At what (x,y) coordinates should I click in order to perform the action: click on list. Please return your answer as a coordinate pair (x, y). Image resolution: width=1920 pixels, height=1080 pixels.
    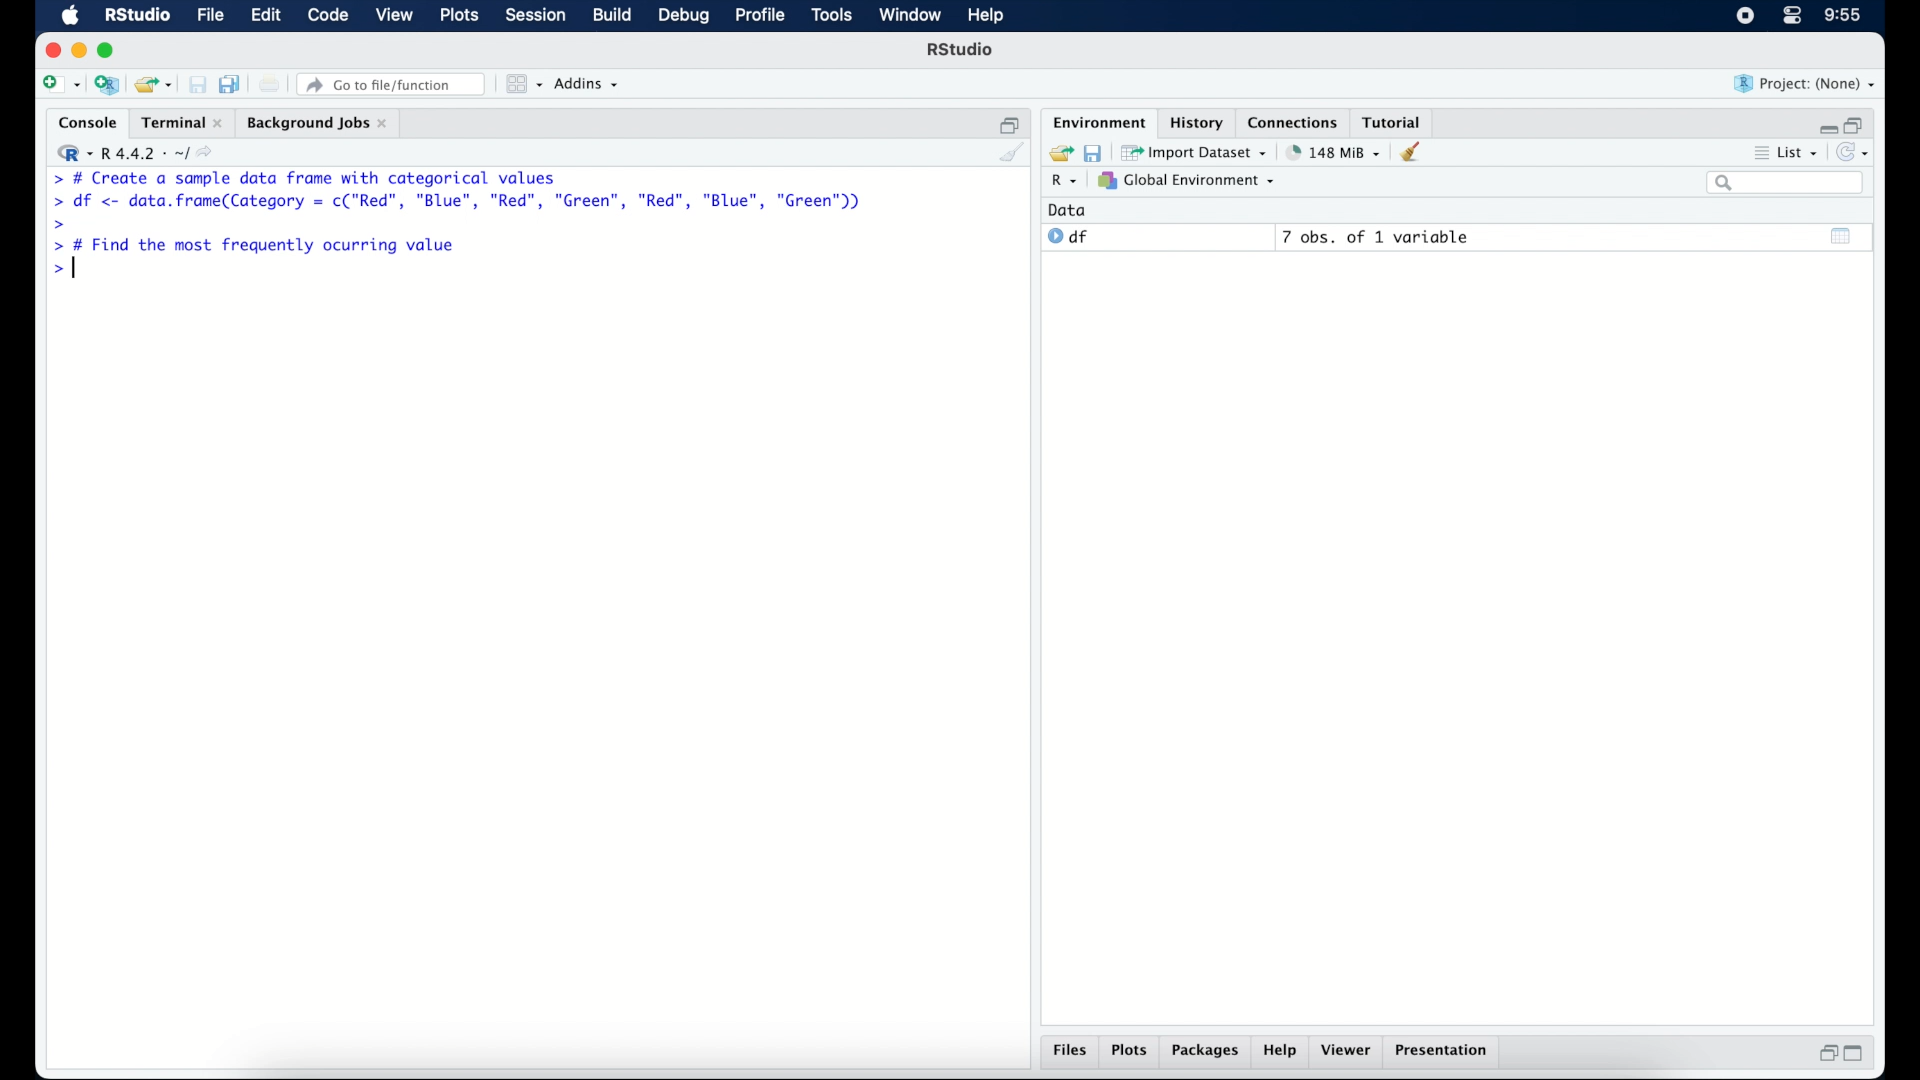
    Looking at the image, I should click on (1801, 151).